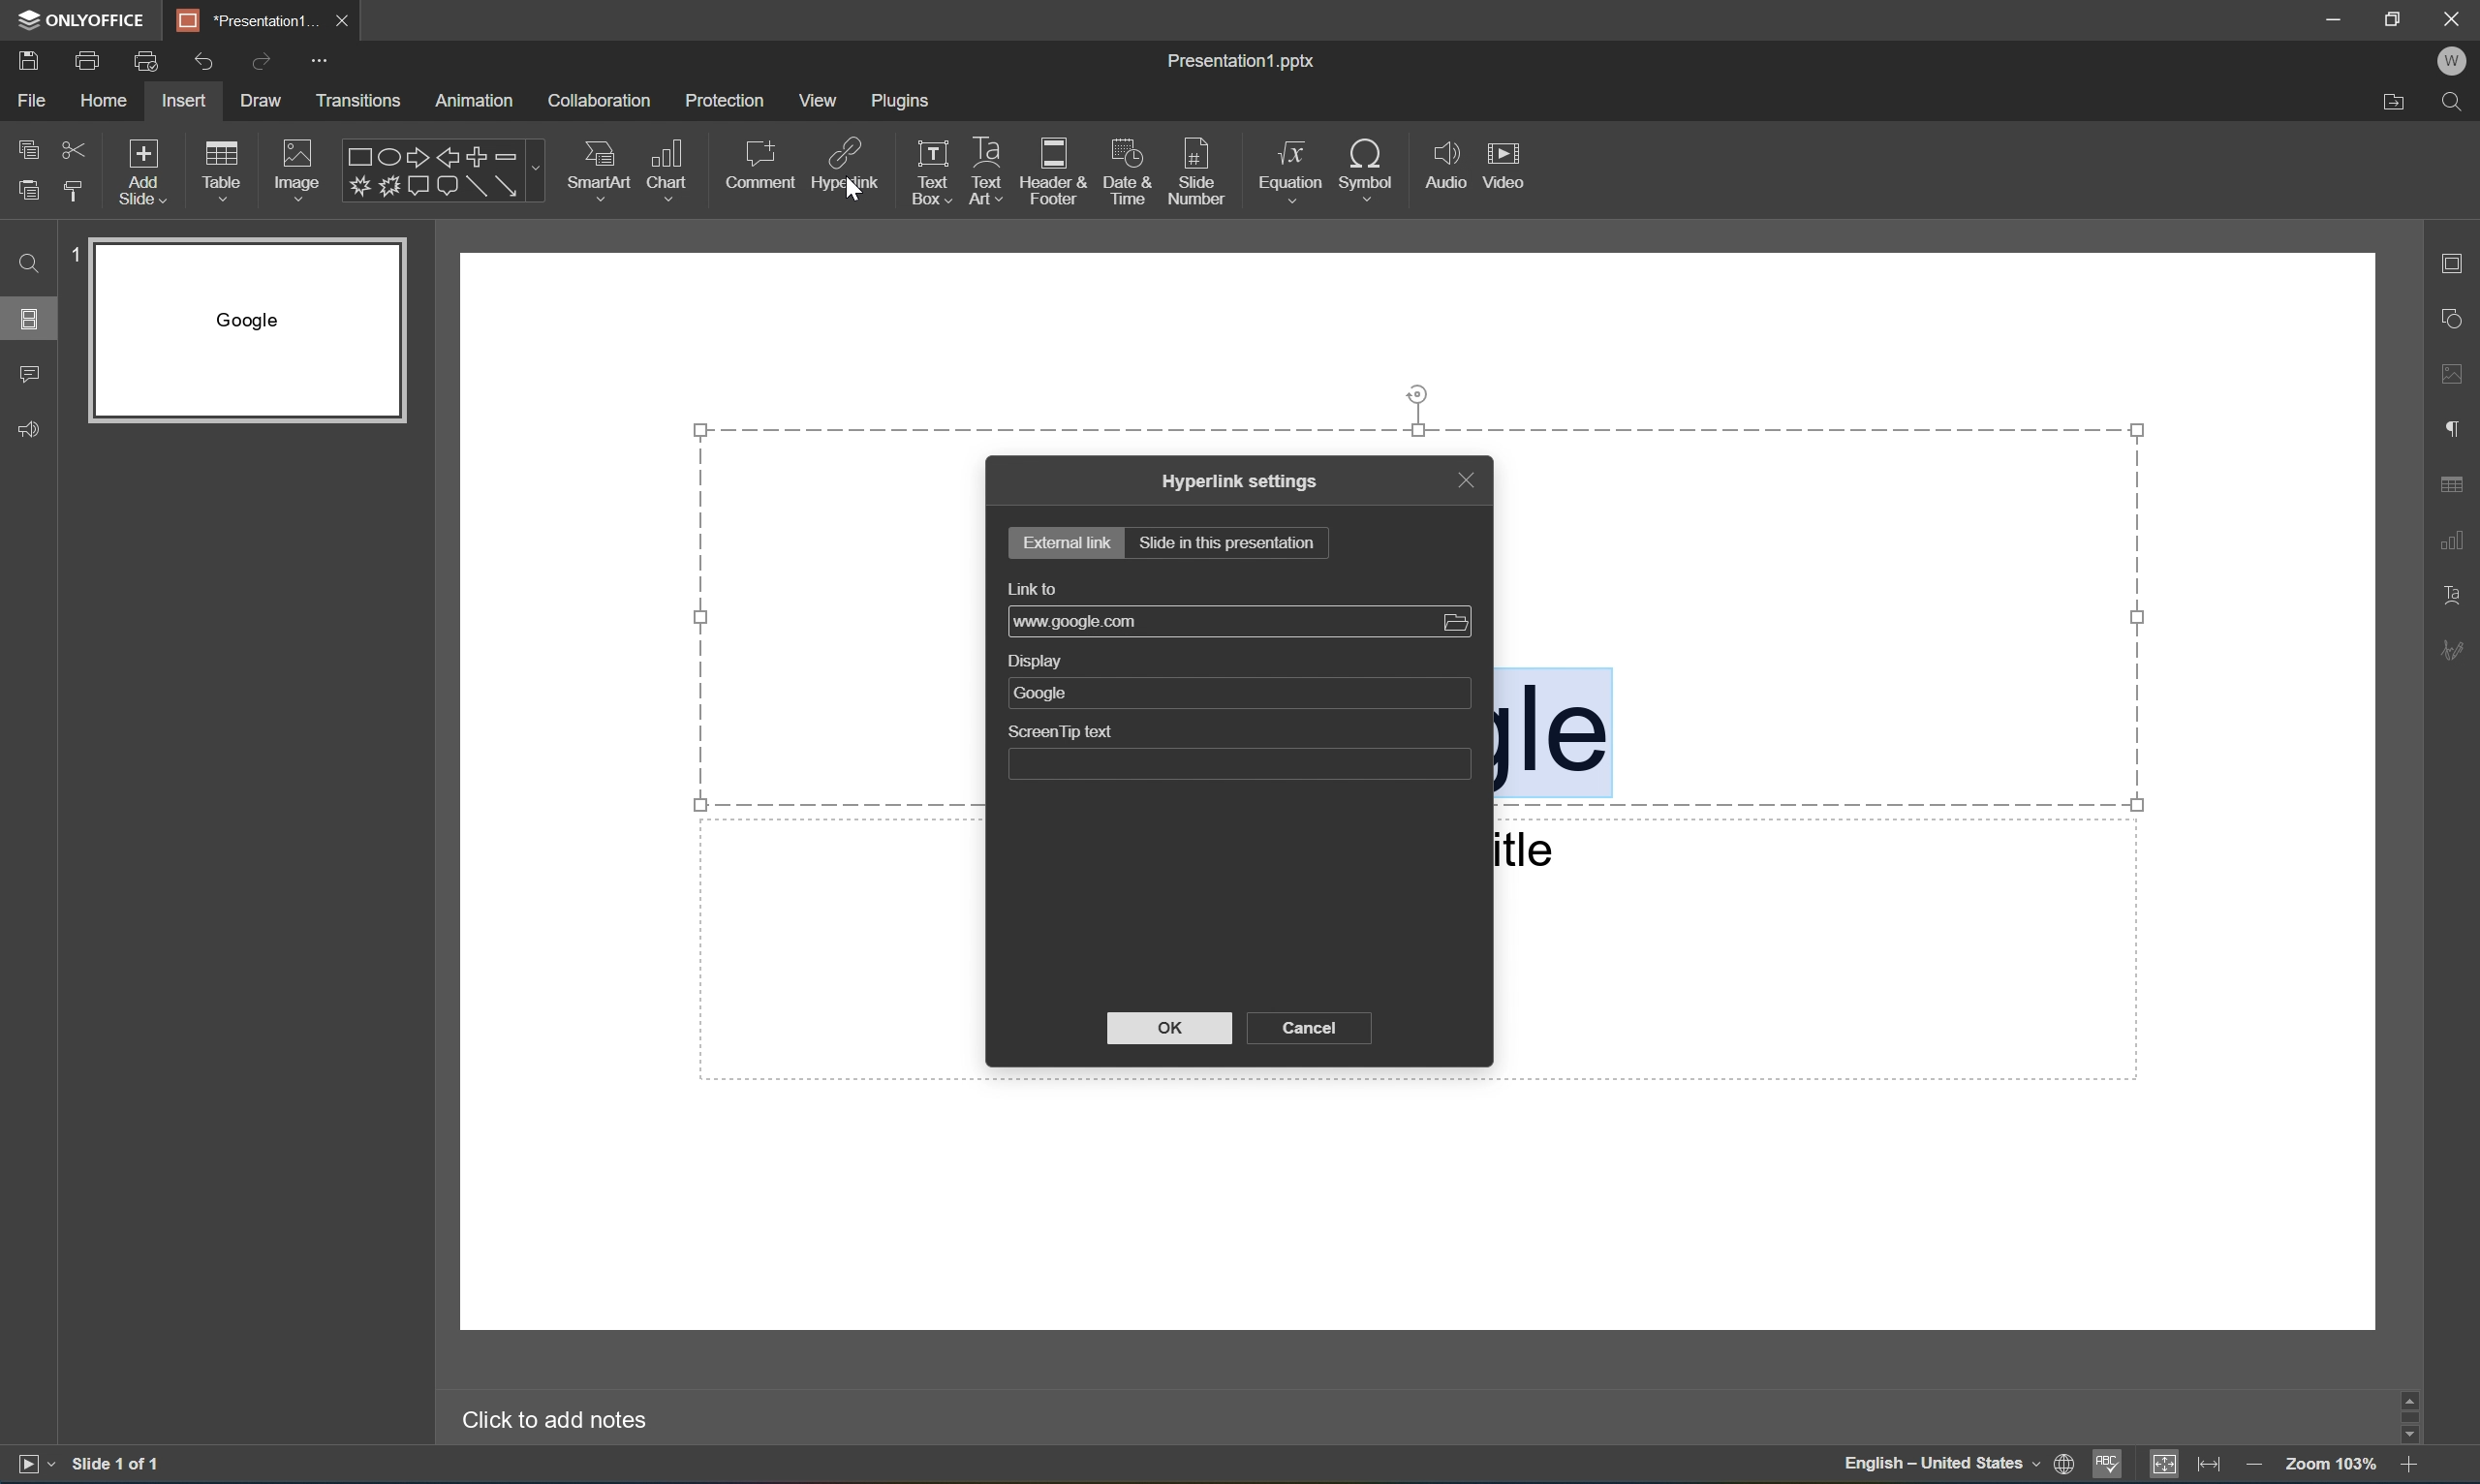 This screenshot has width=2480, height=1484. I want to click on Drop down, so click(537, 170).